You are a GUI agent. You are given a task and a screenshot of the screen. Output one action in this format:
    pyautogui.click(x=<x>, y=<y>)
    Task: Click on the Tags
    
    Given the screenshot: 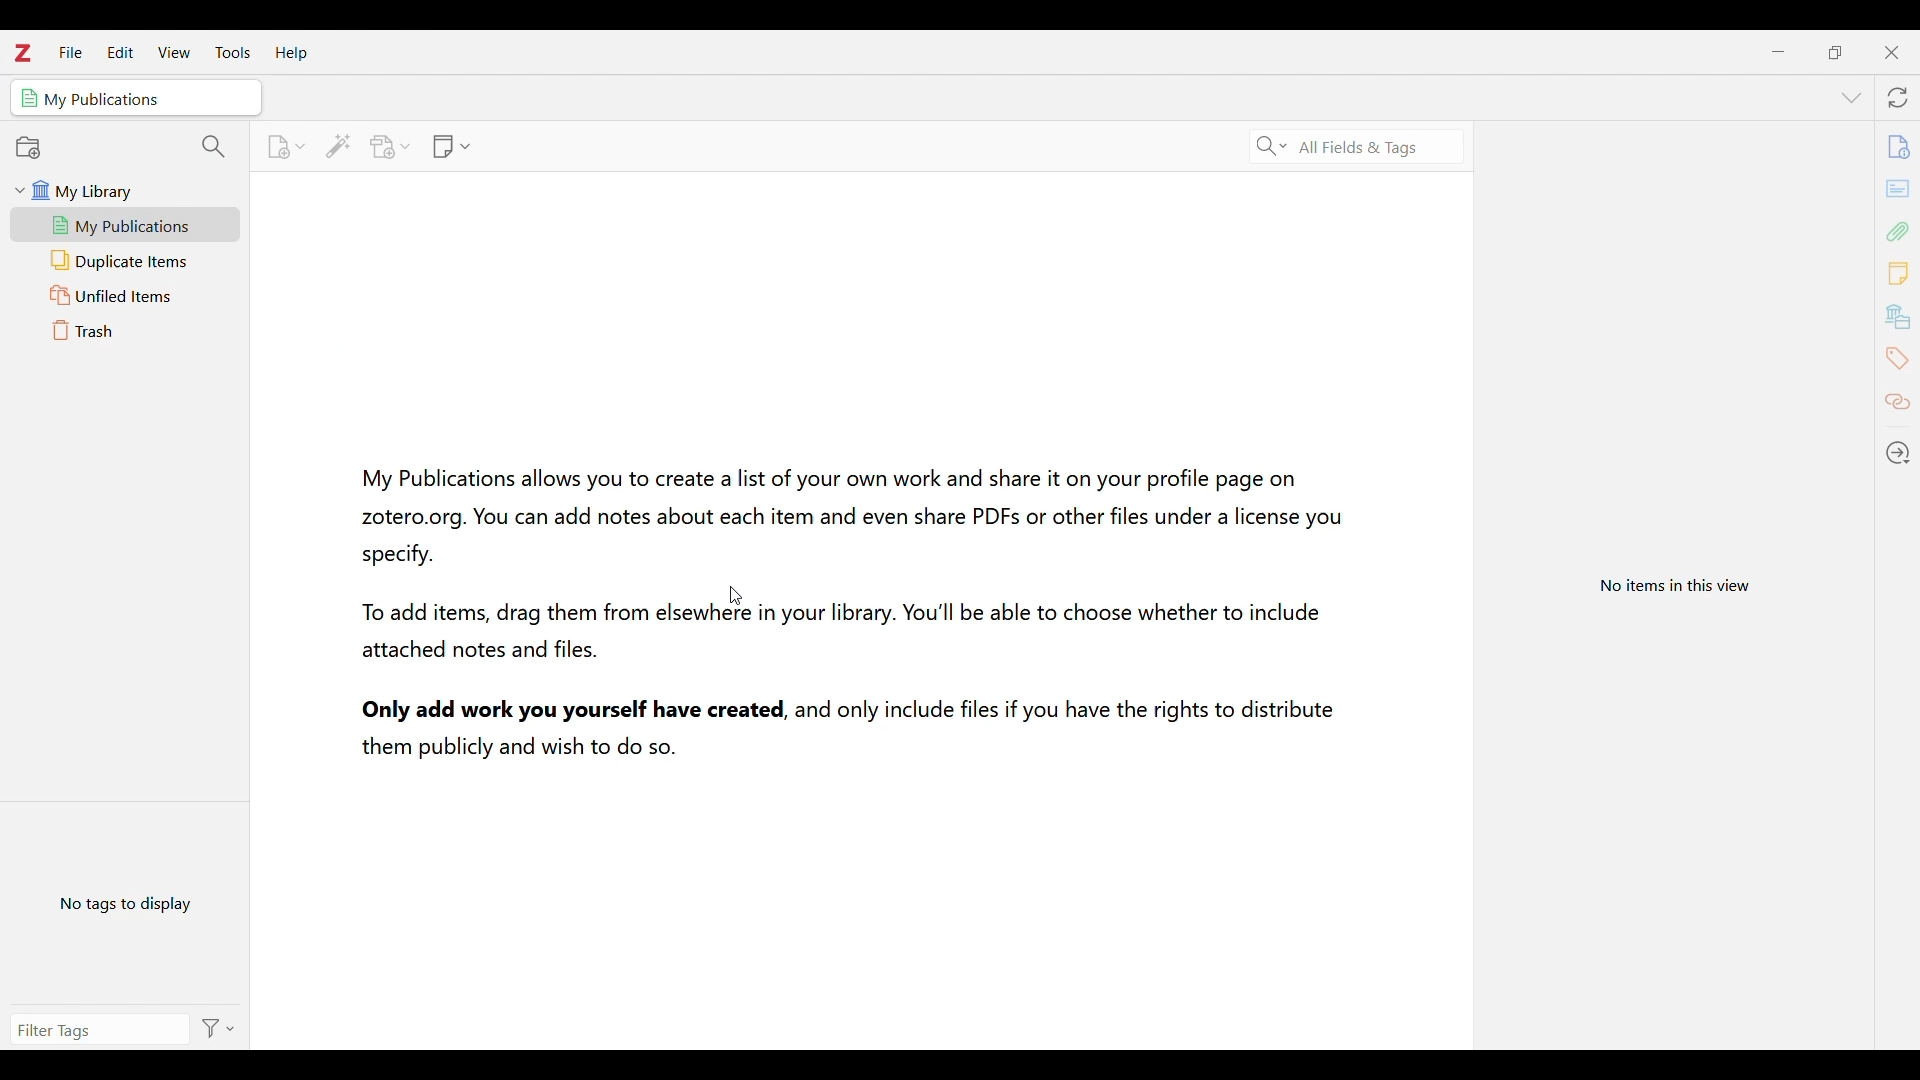 What is the action you would take?
    pyautogui.click(x=1898, y=357)
    